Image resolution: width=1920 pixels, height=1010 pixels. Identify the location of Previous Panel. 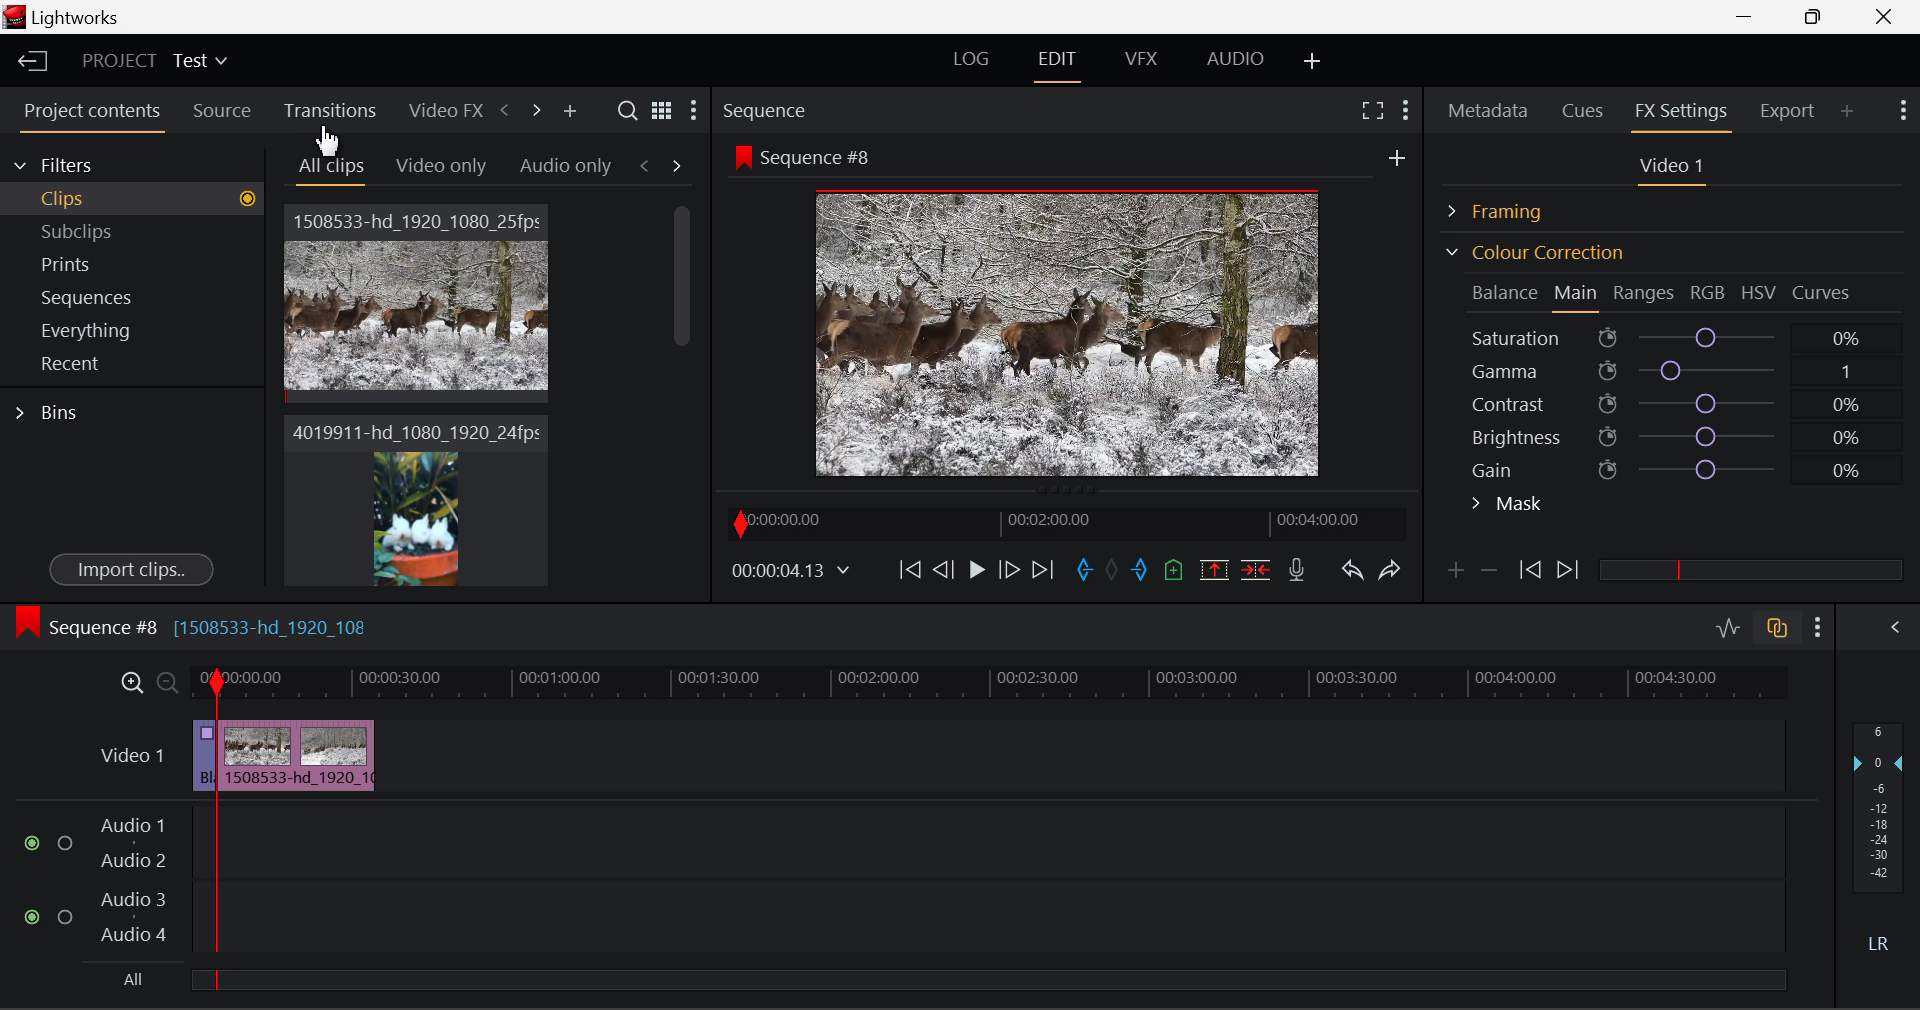
(504, 111).